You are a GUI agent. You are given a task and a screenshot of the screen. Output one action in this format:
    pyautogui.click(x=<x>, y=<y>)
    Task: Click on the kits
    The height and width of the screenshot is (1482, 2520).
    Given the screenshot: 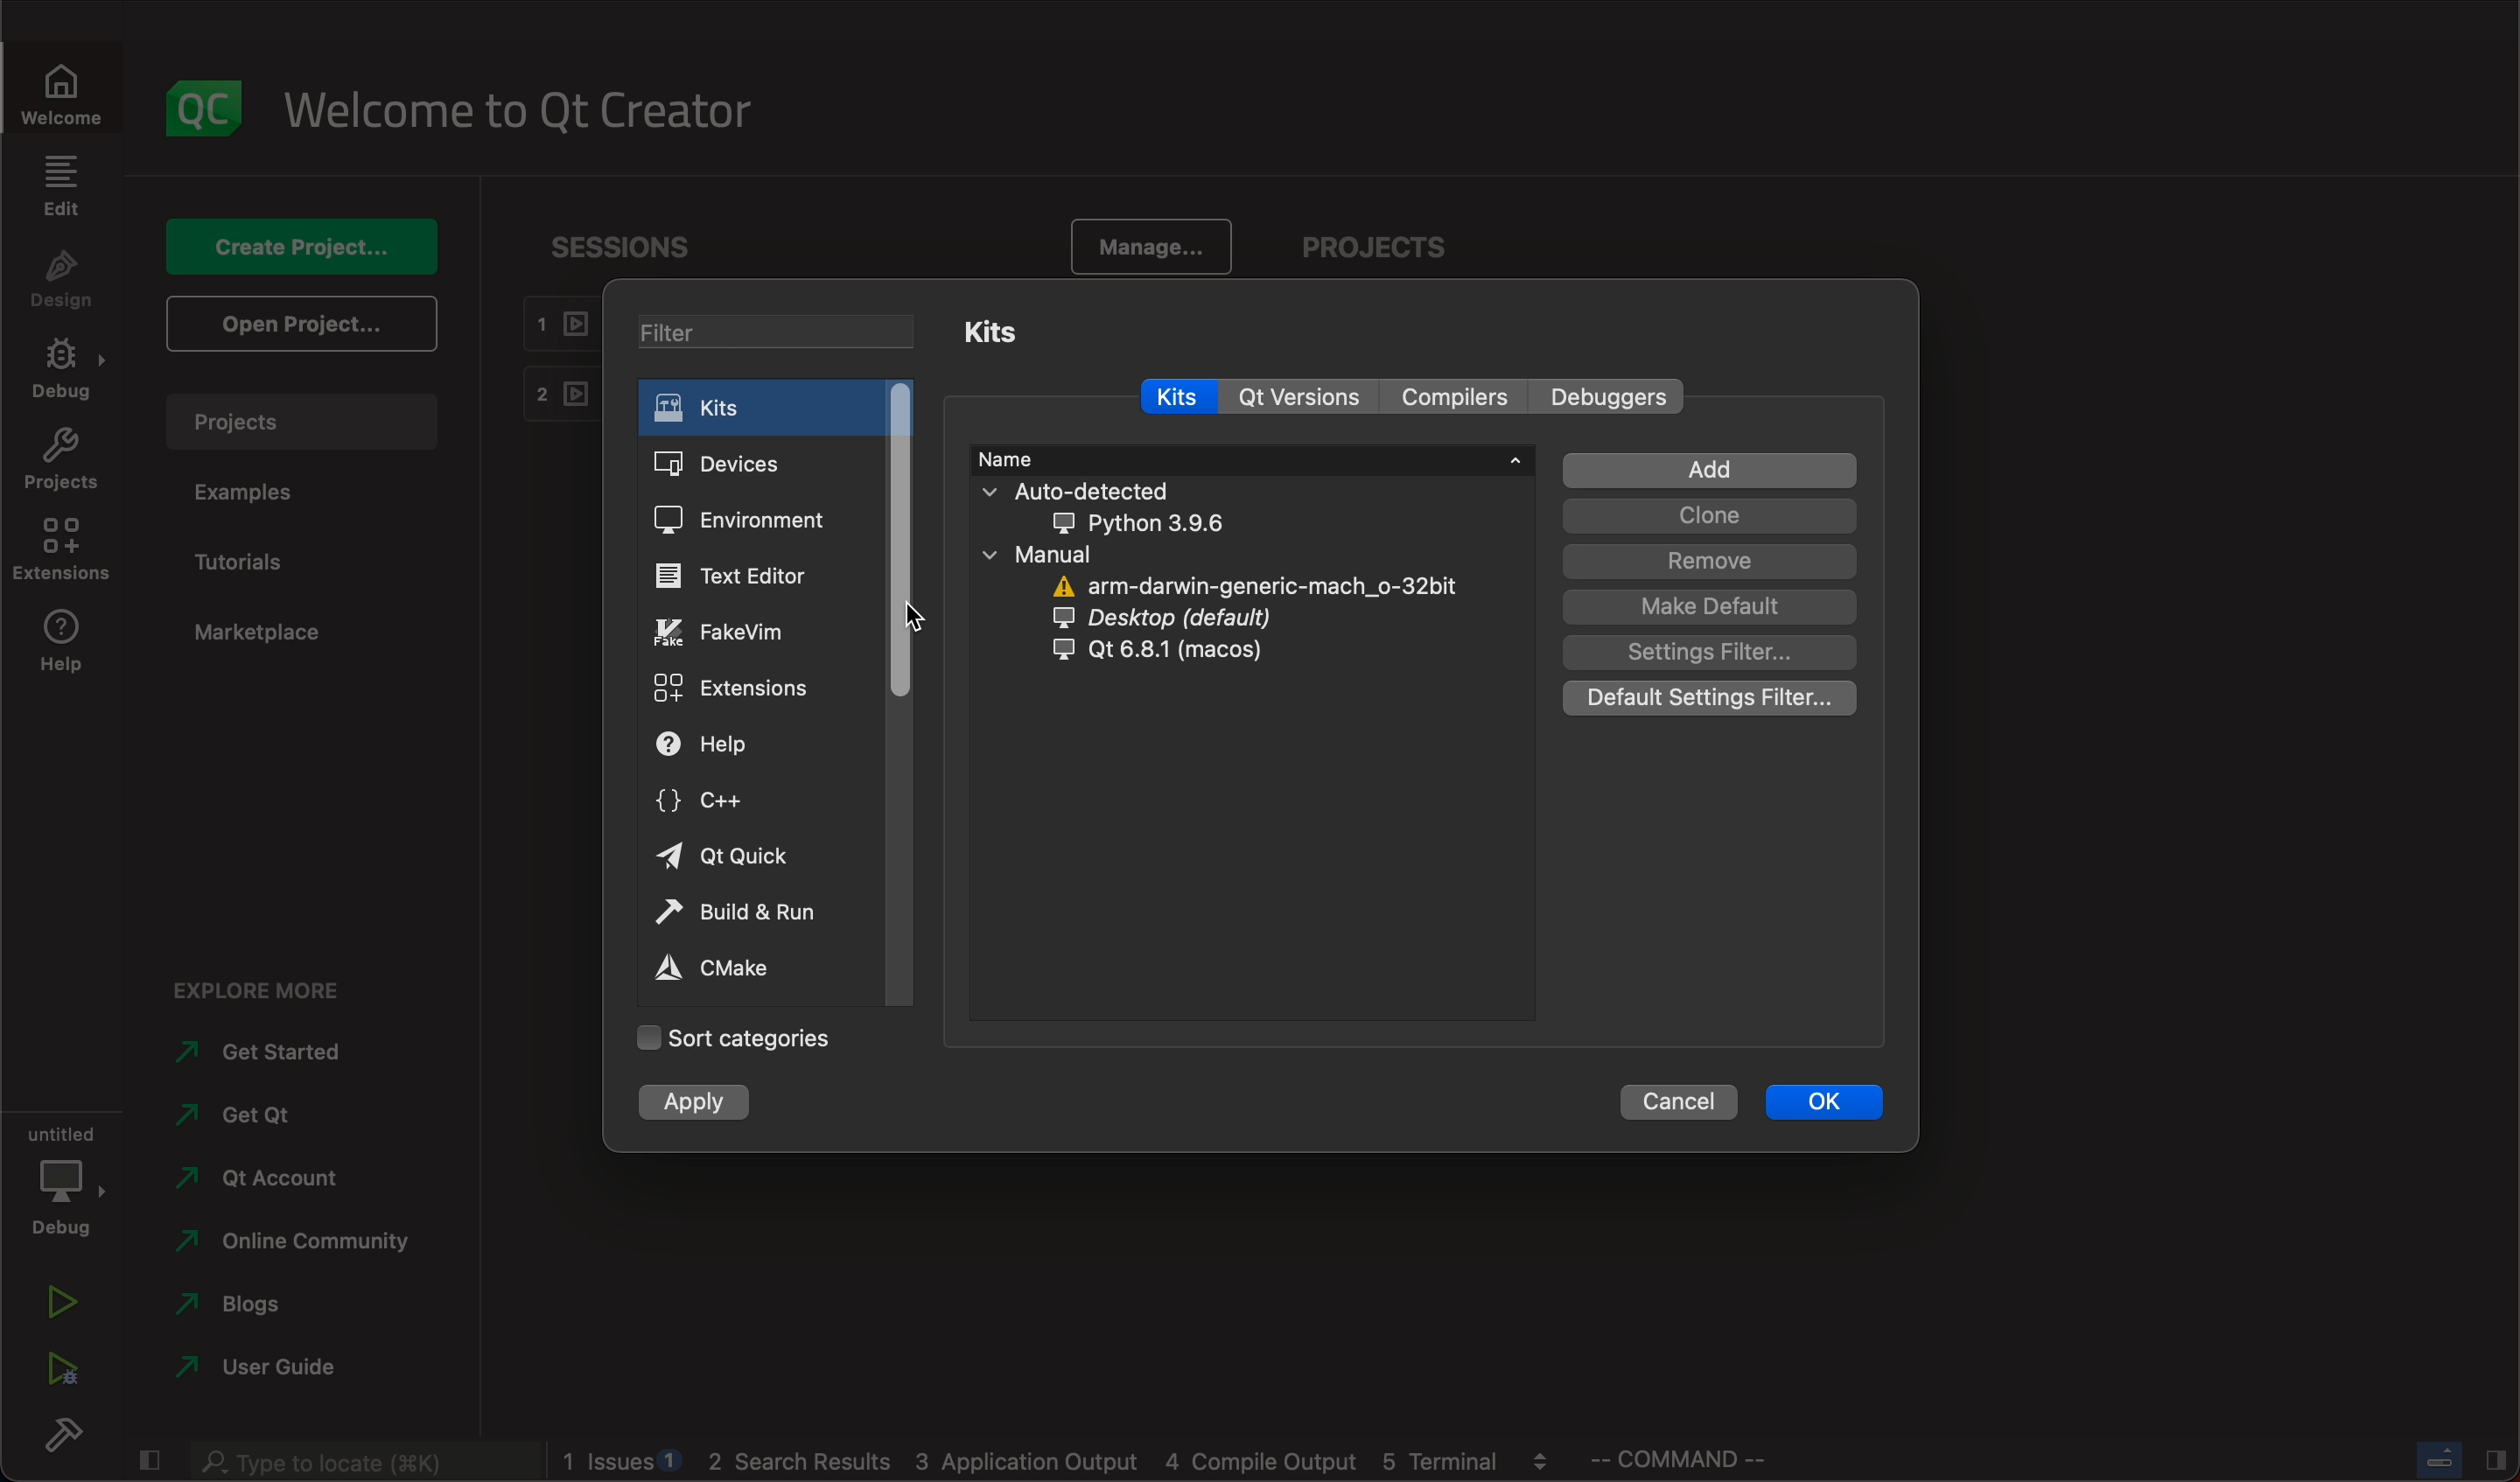 What is the action you would take?
    pyautogui.click(x=1177, y=397)
    